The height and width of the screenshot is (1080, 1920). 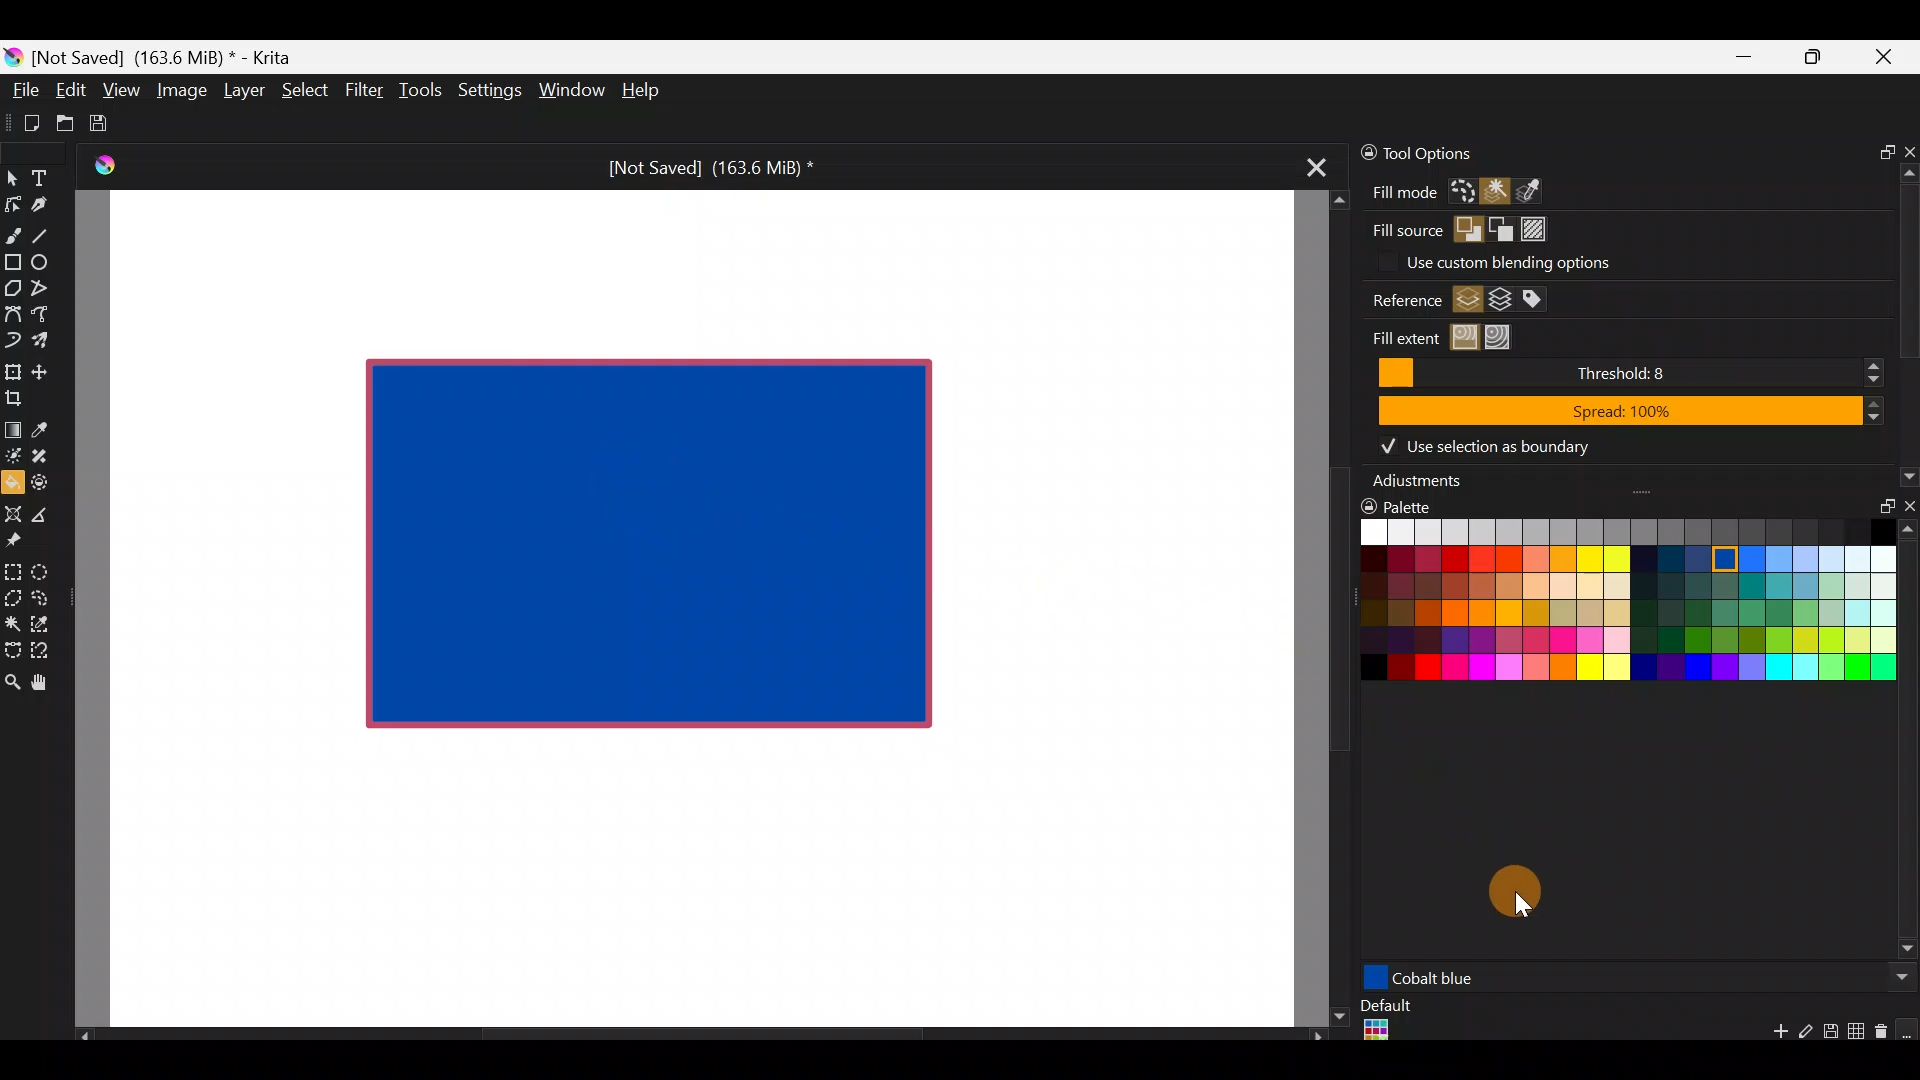 What do you see at coordinates (120, 87) in the screenshot?
I see `View` at bounding box center [120, 87].